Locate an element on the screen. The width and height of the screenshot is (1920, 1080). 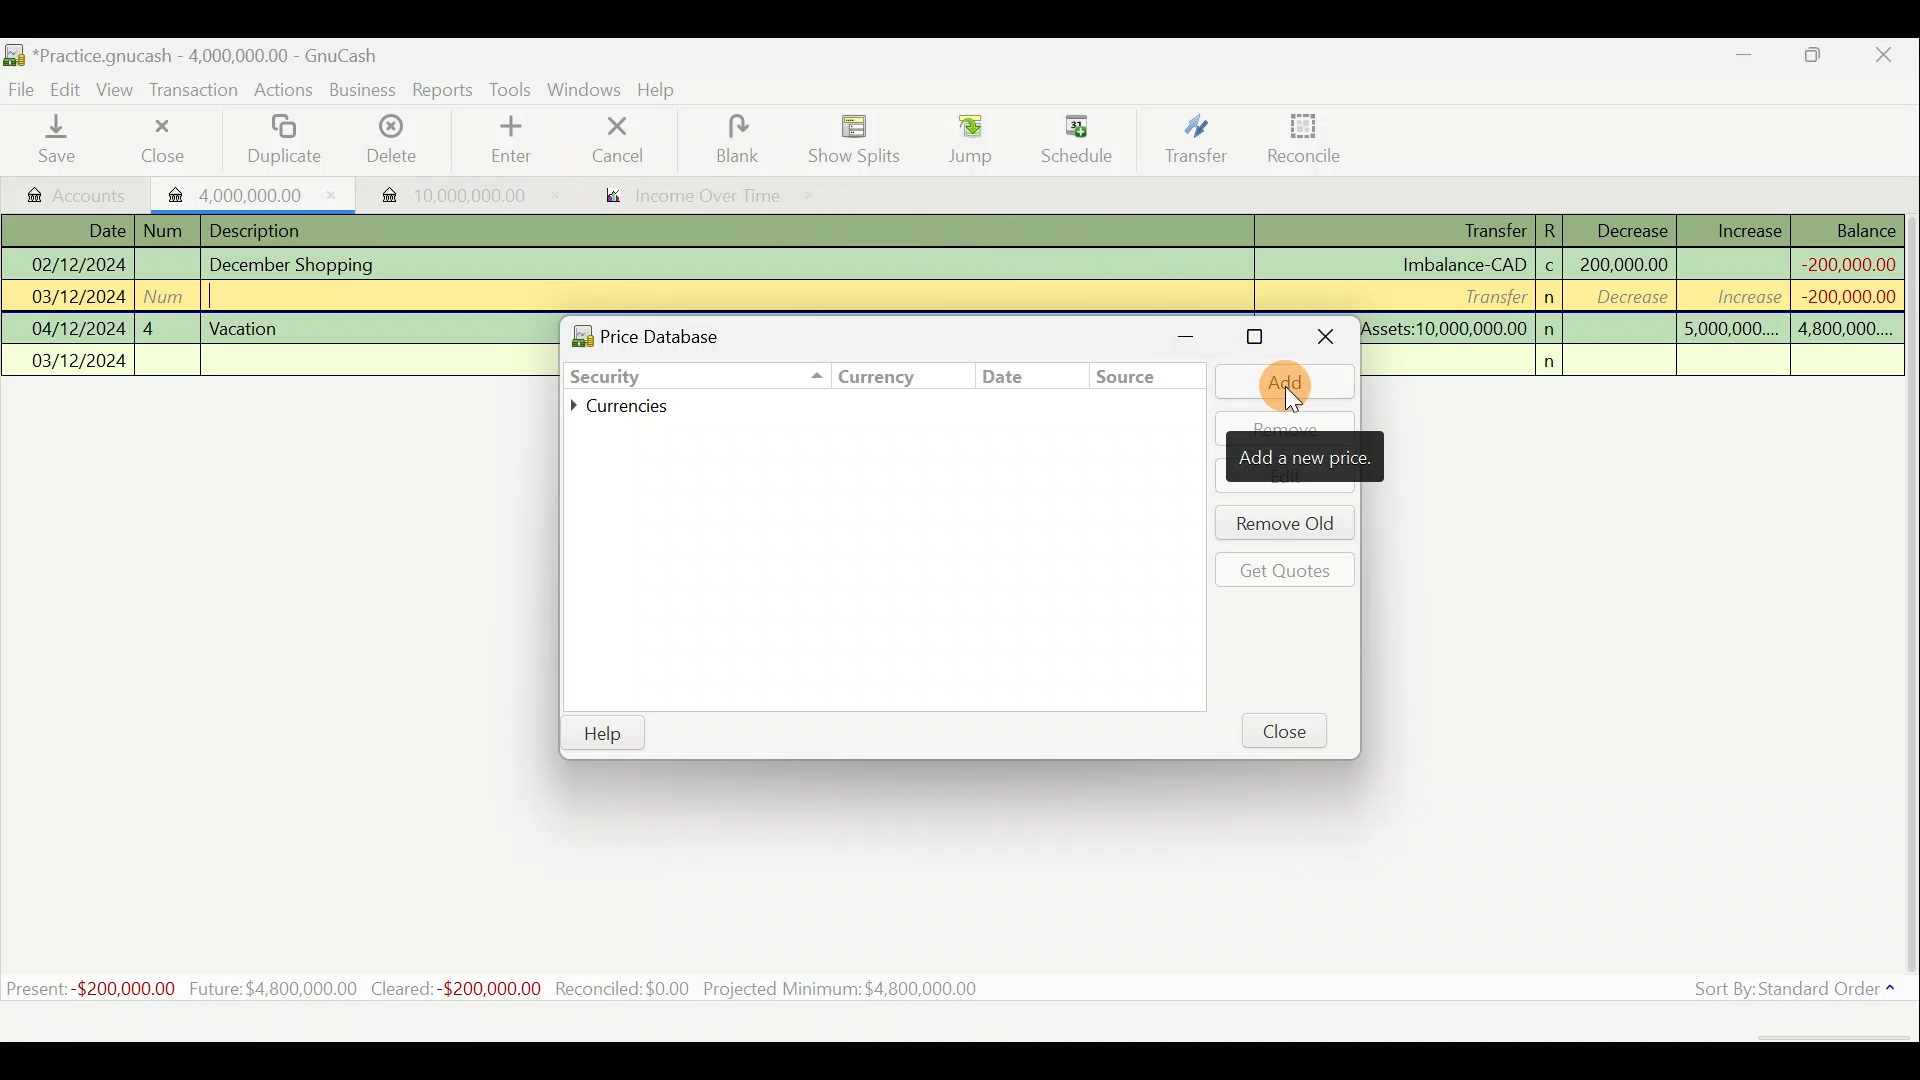
Transaction is located at coordinates (199, 92).